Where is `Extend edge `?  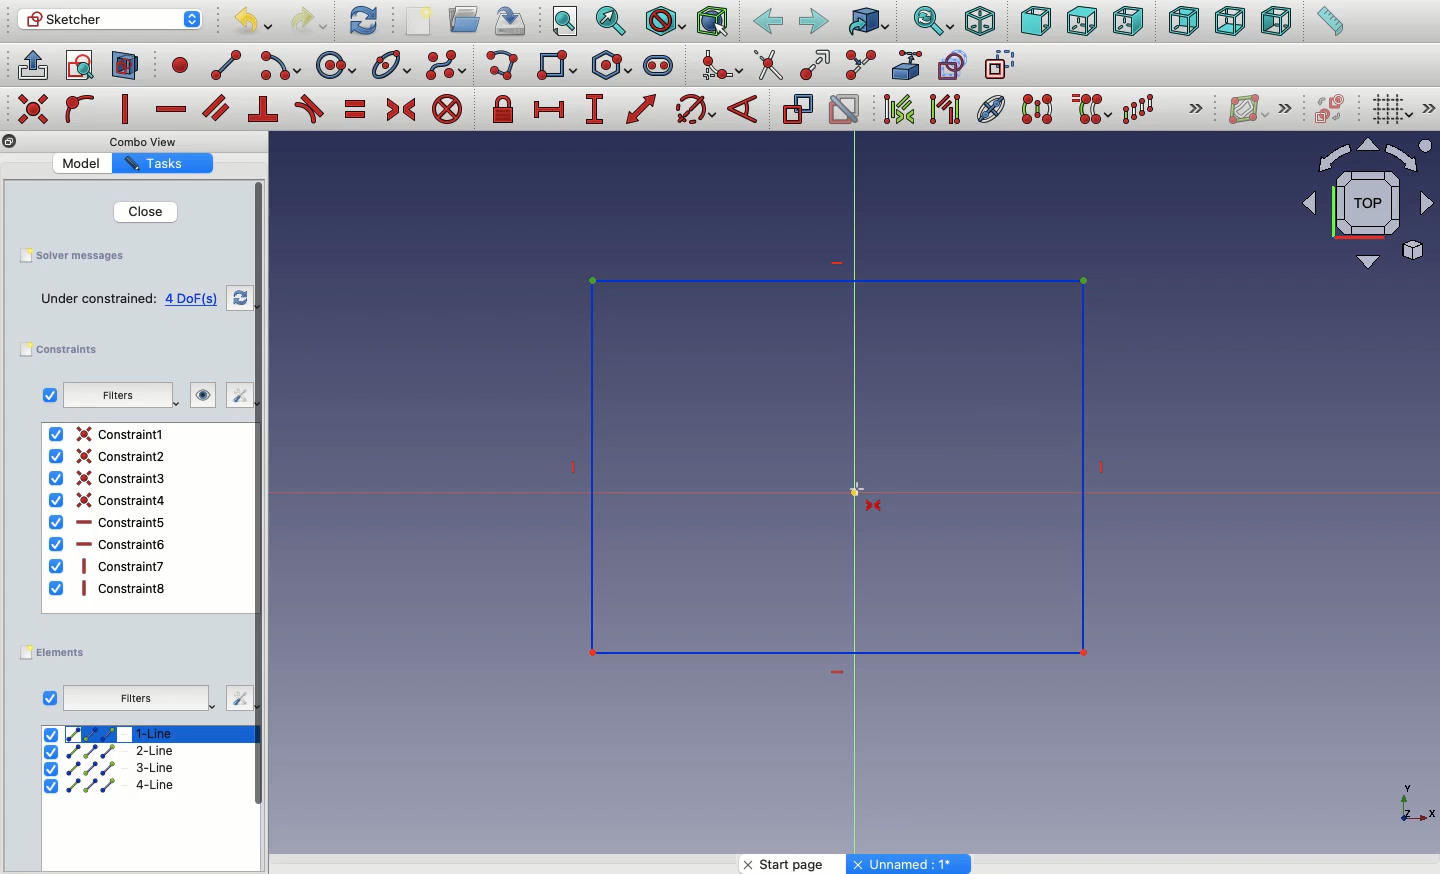 Extend edge  is located at coordinates (818, 66).